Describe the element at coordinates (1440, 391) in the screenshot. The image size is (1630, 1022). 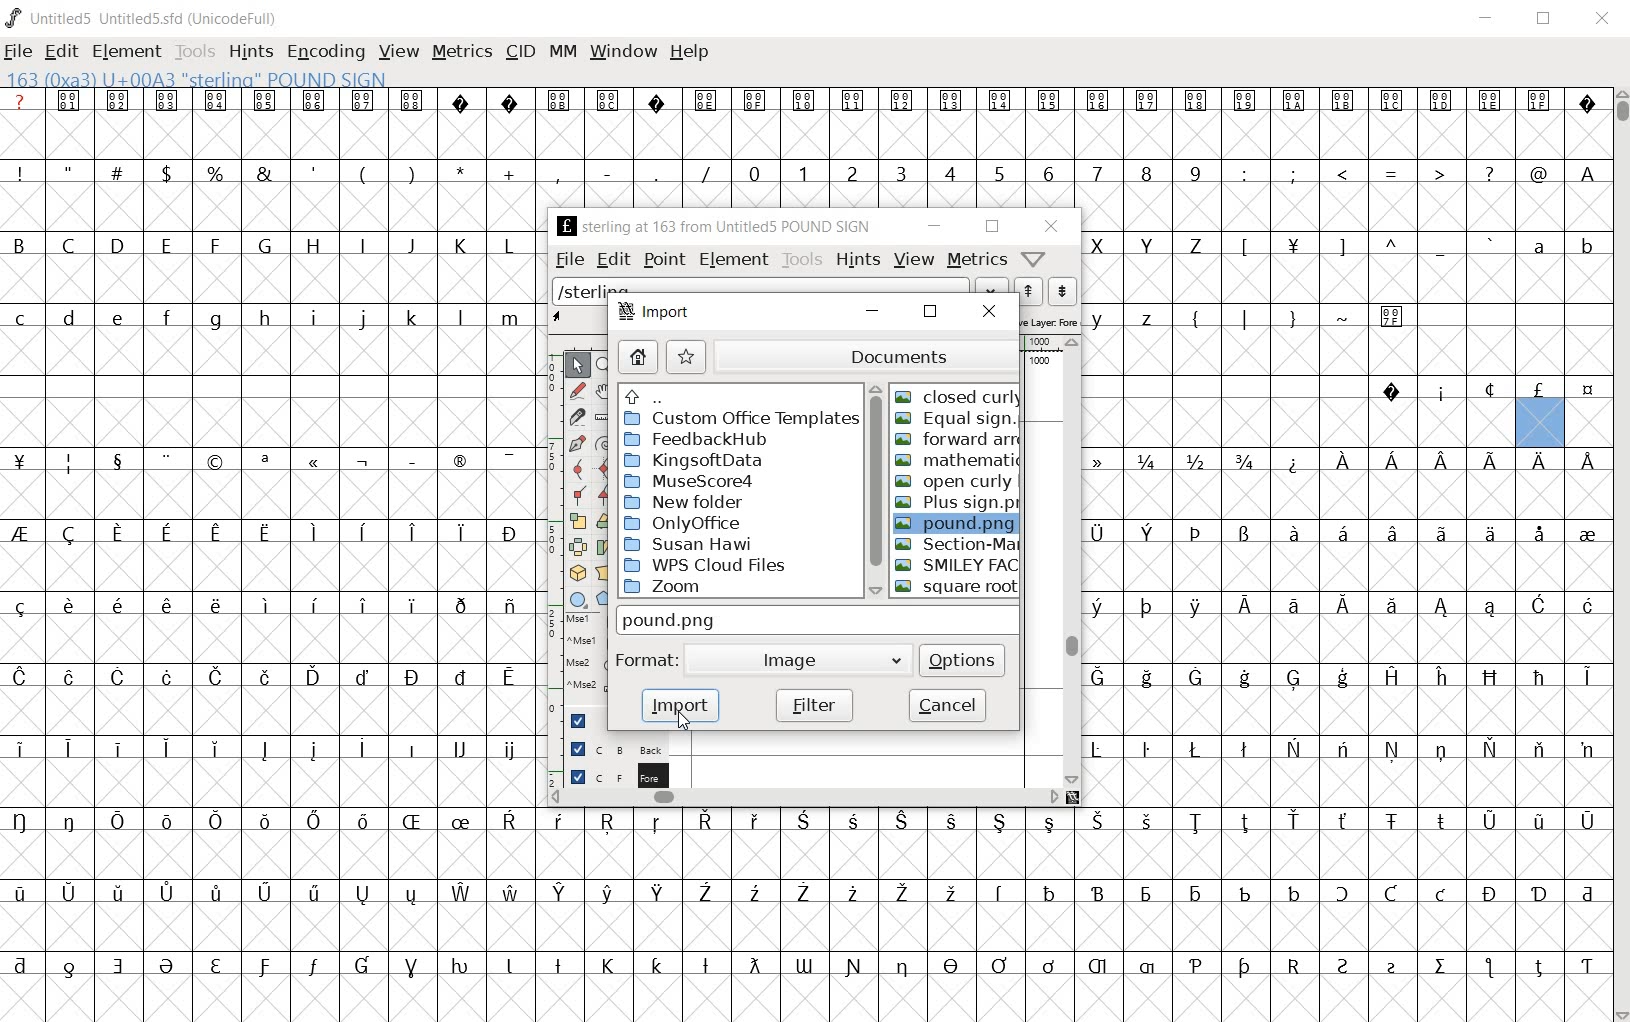
I see `Symbol` at that location.